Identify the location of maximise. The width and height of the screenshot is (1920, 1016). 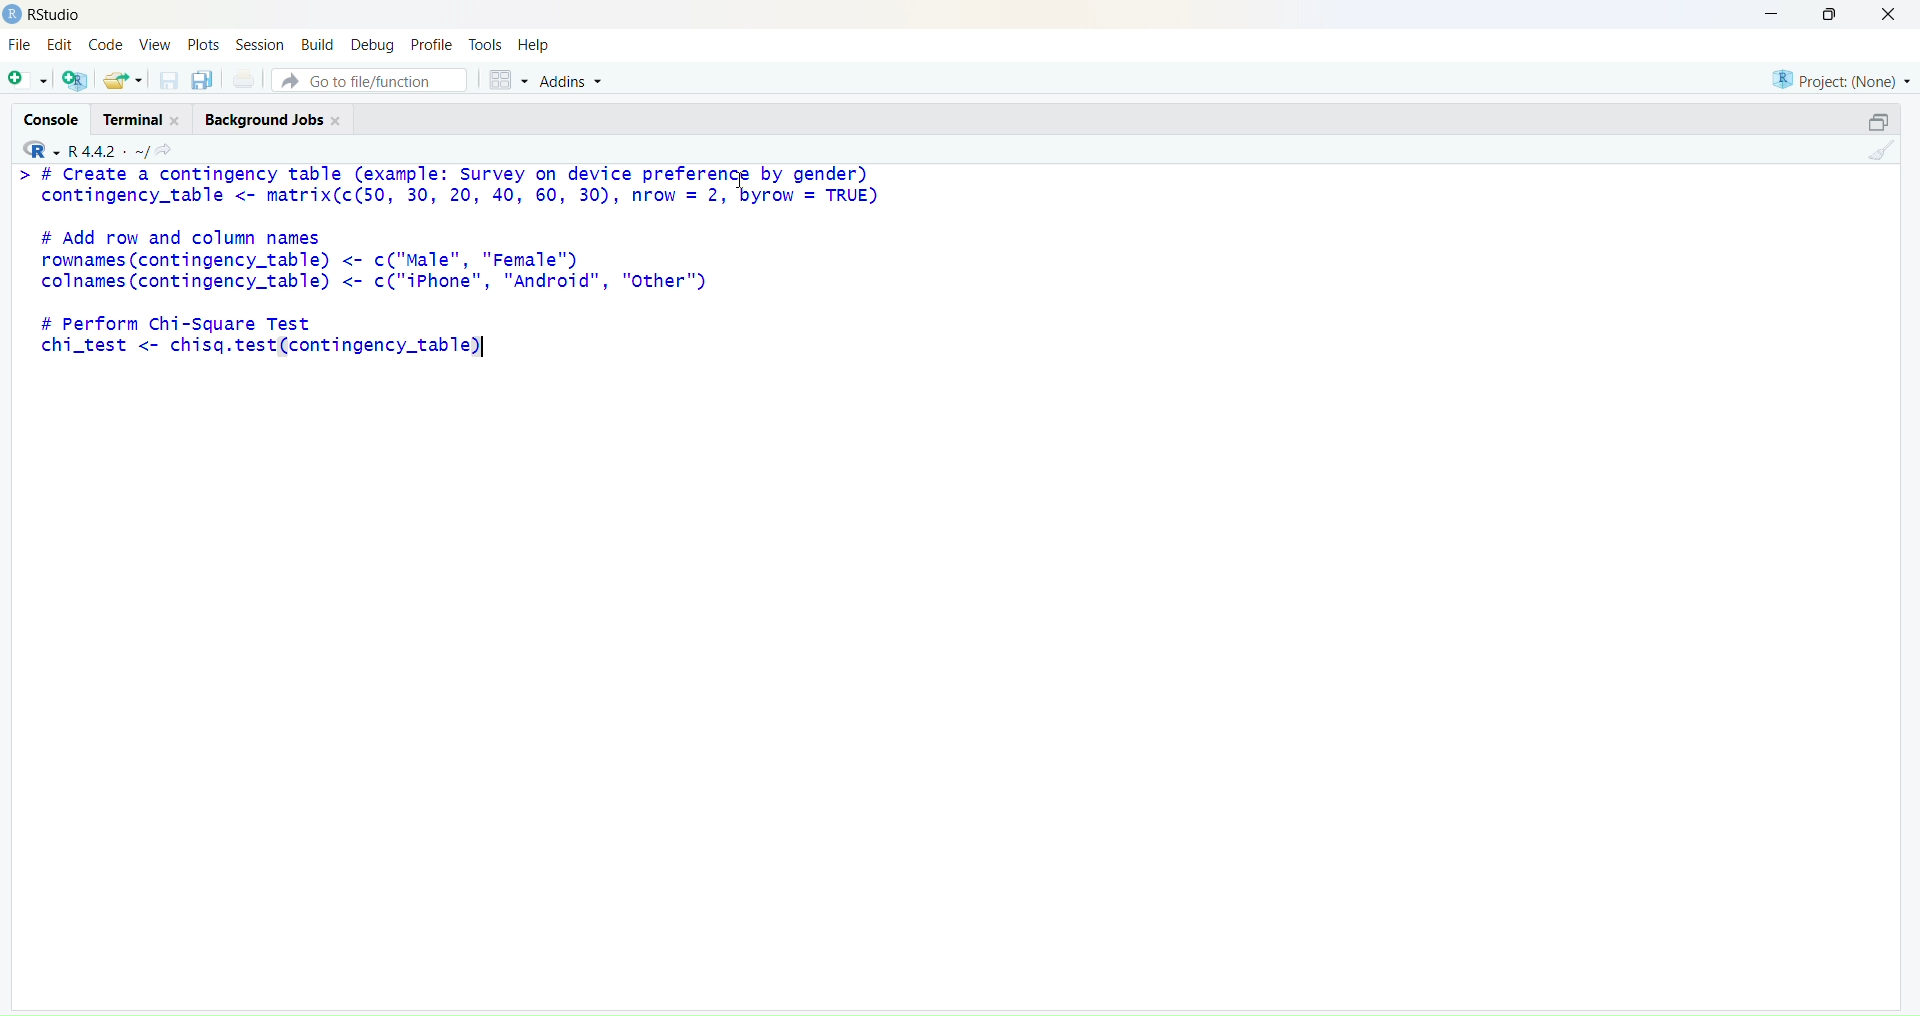
(1830, 14).